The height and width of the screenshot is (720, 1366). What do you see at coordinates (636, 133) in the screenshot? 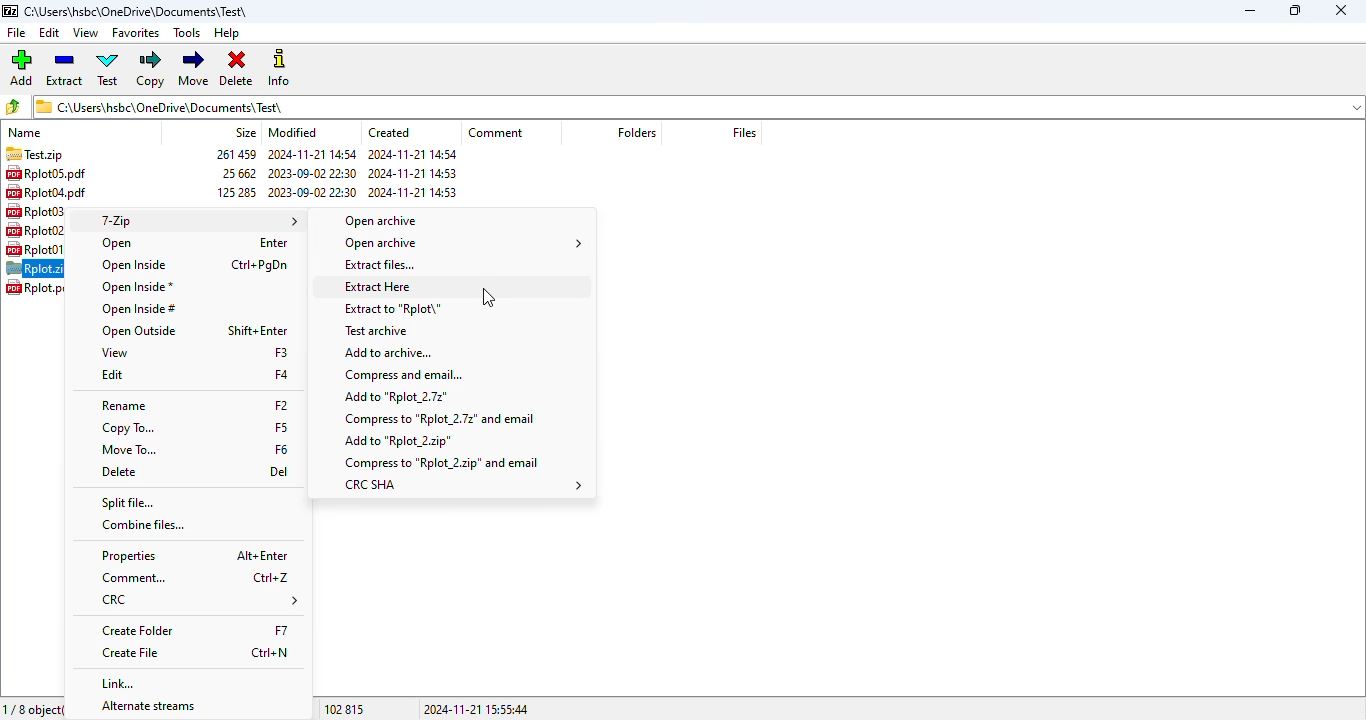
I see `folders` at bounding box center [636, 133].